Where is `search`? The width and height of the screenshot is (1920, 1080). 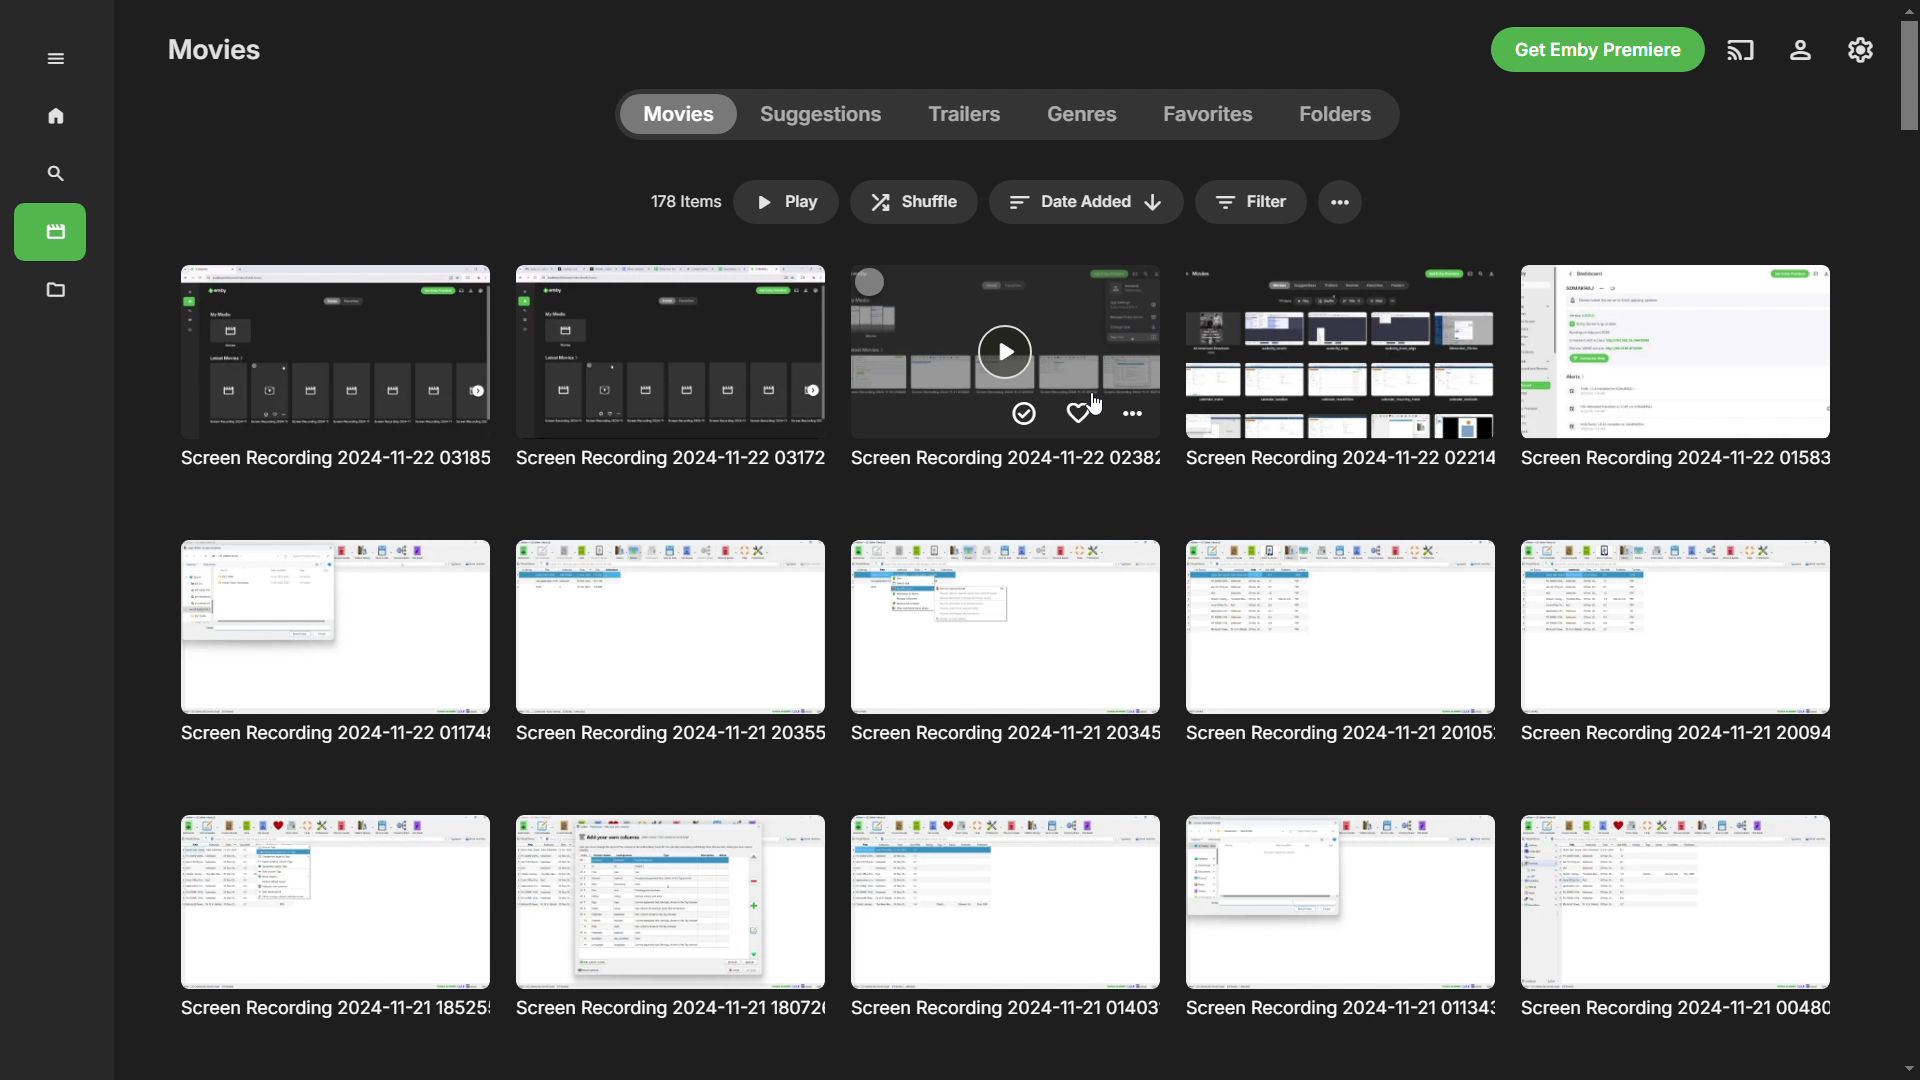
search is located at coordinates (55, 175).